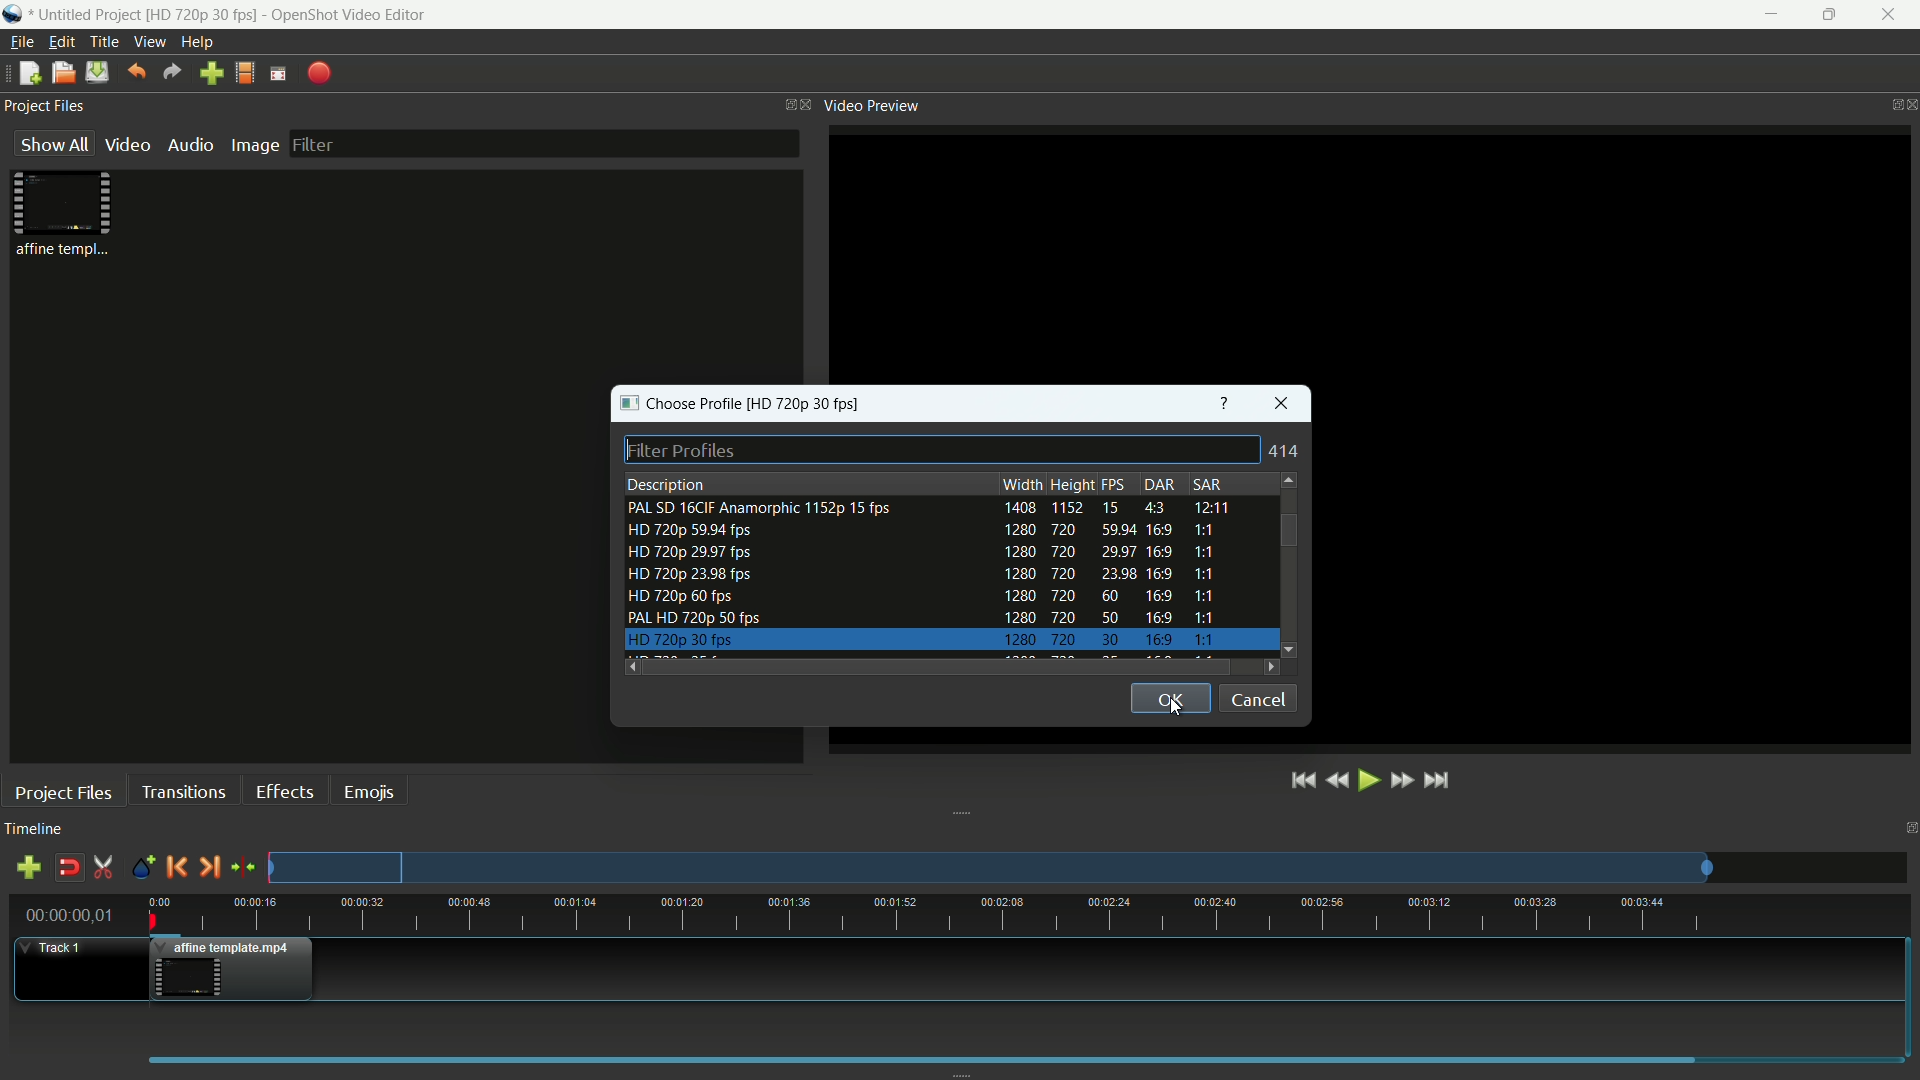 This screenshot has width=1920, height=1080. Describe the element at coordinates (545, 144) in the screenshot. I see `filter bar` at that location.